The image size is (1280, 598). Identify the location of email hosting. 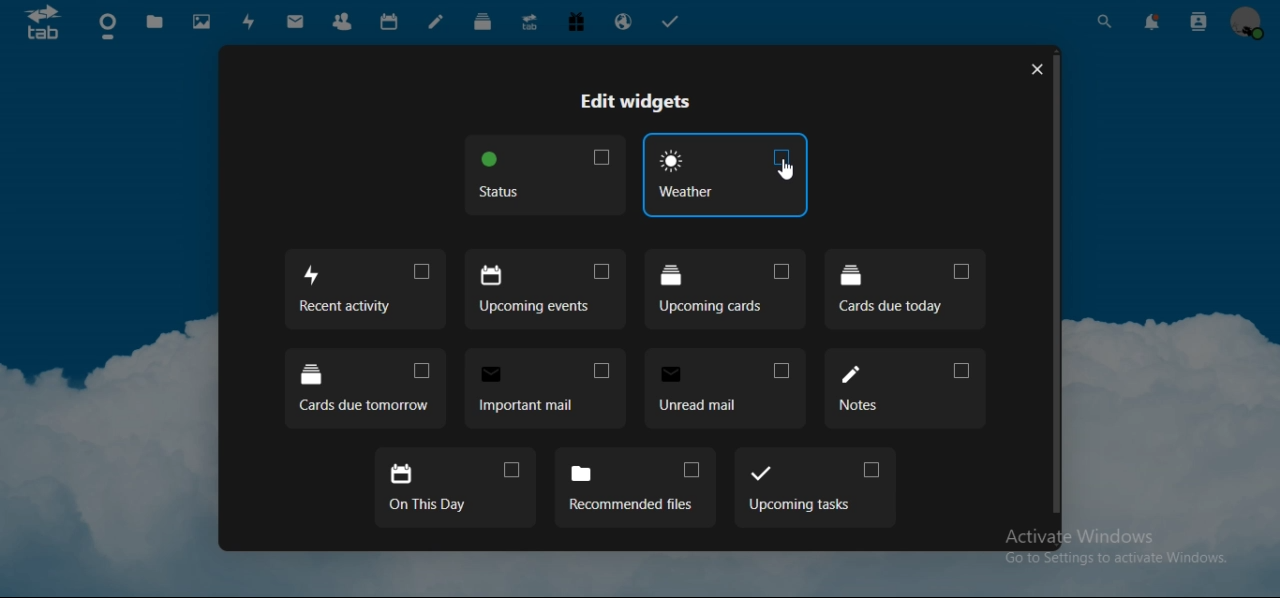
(623, 22).